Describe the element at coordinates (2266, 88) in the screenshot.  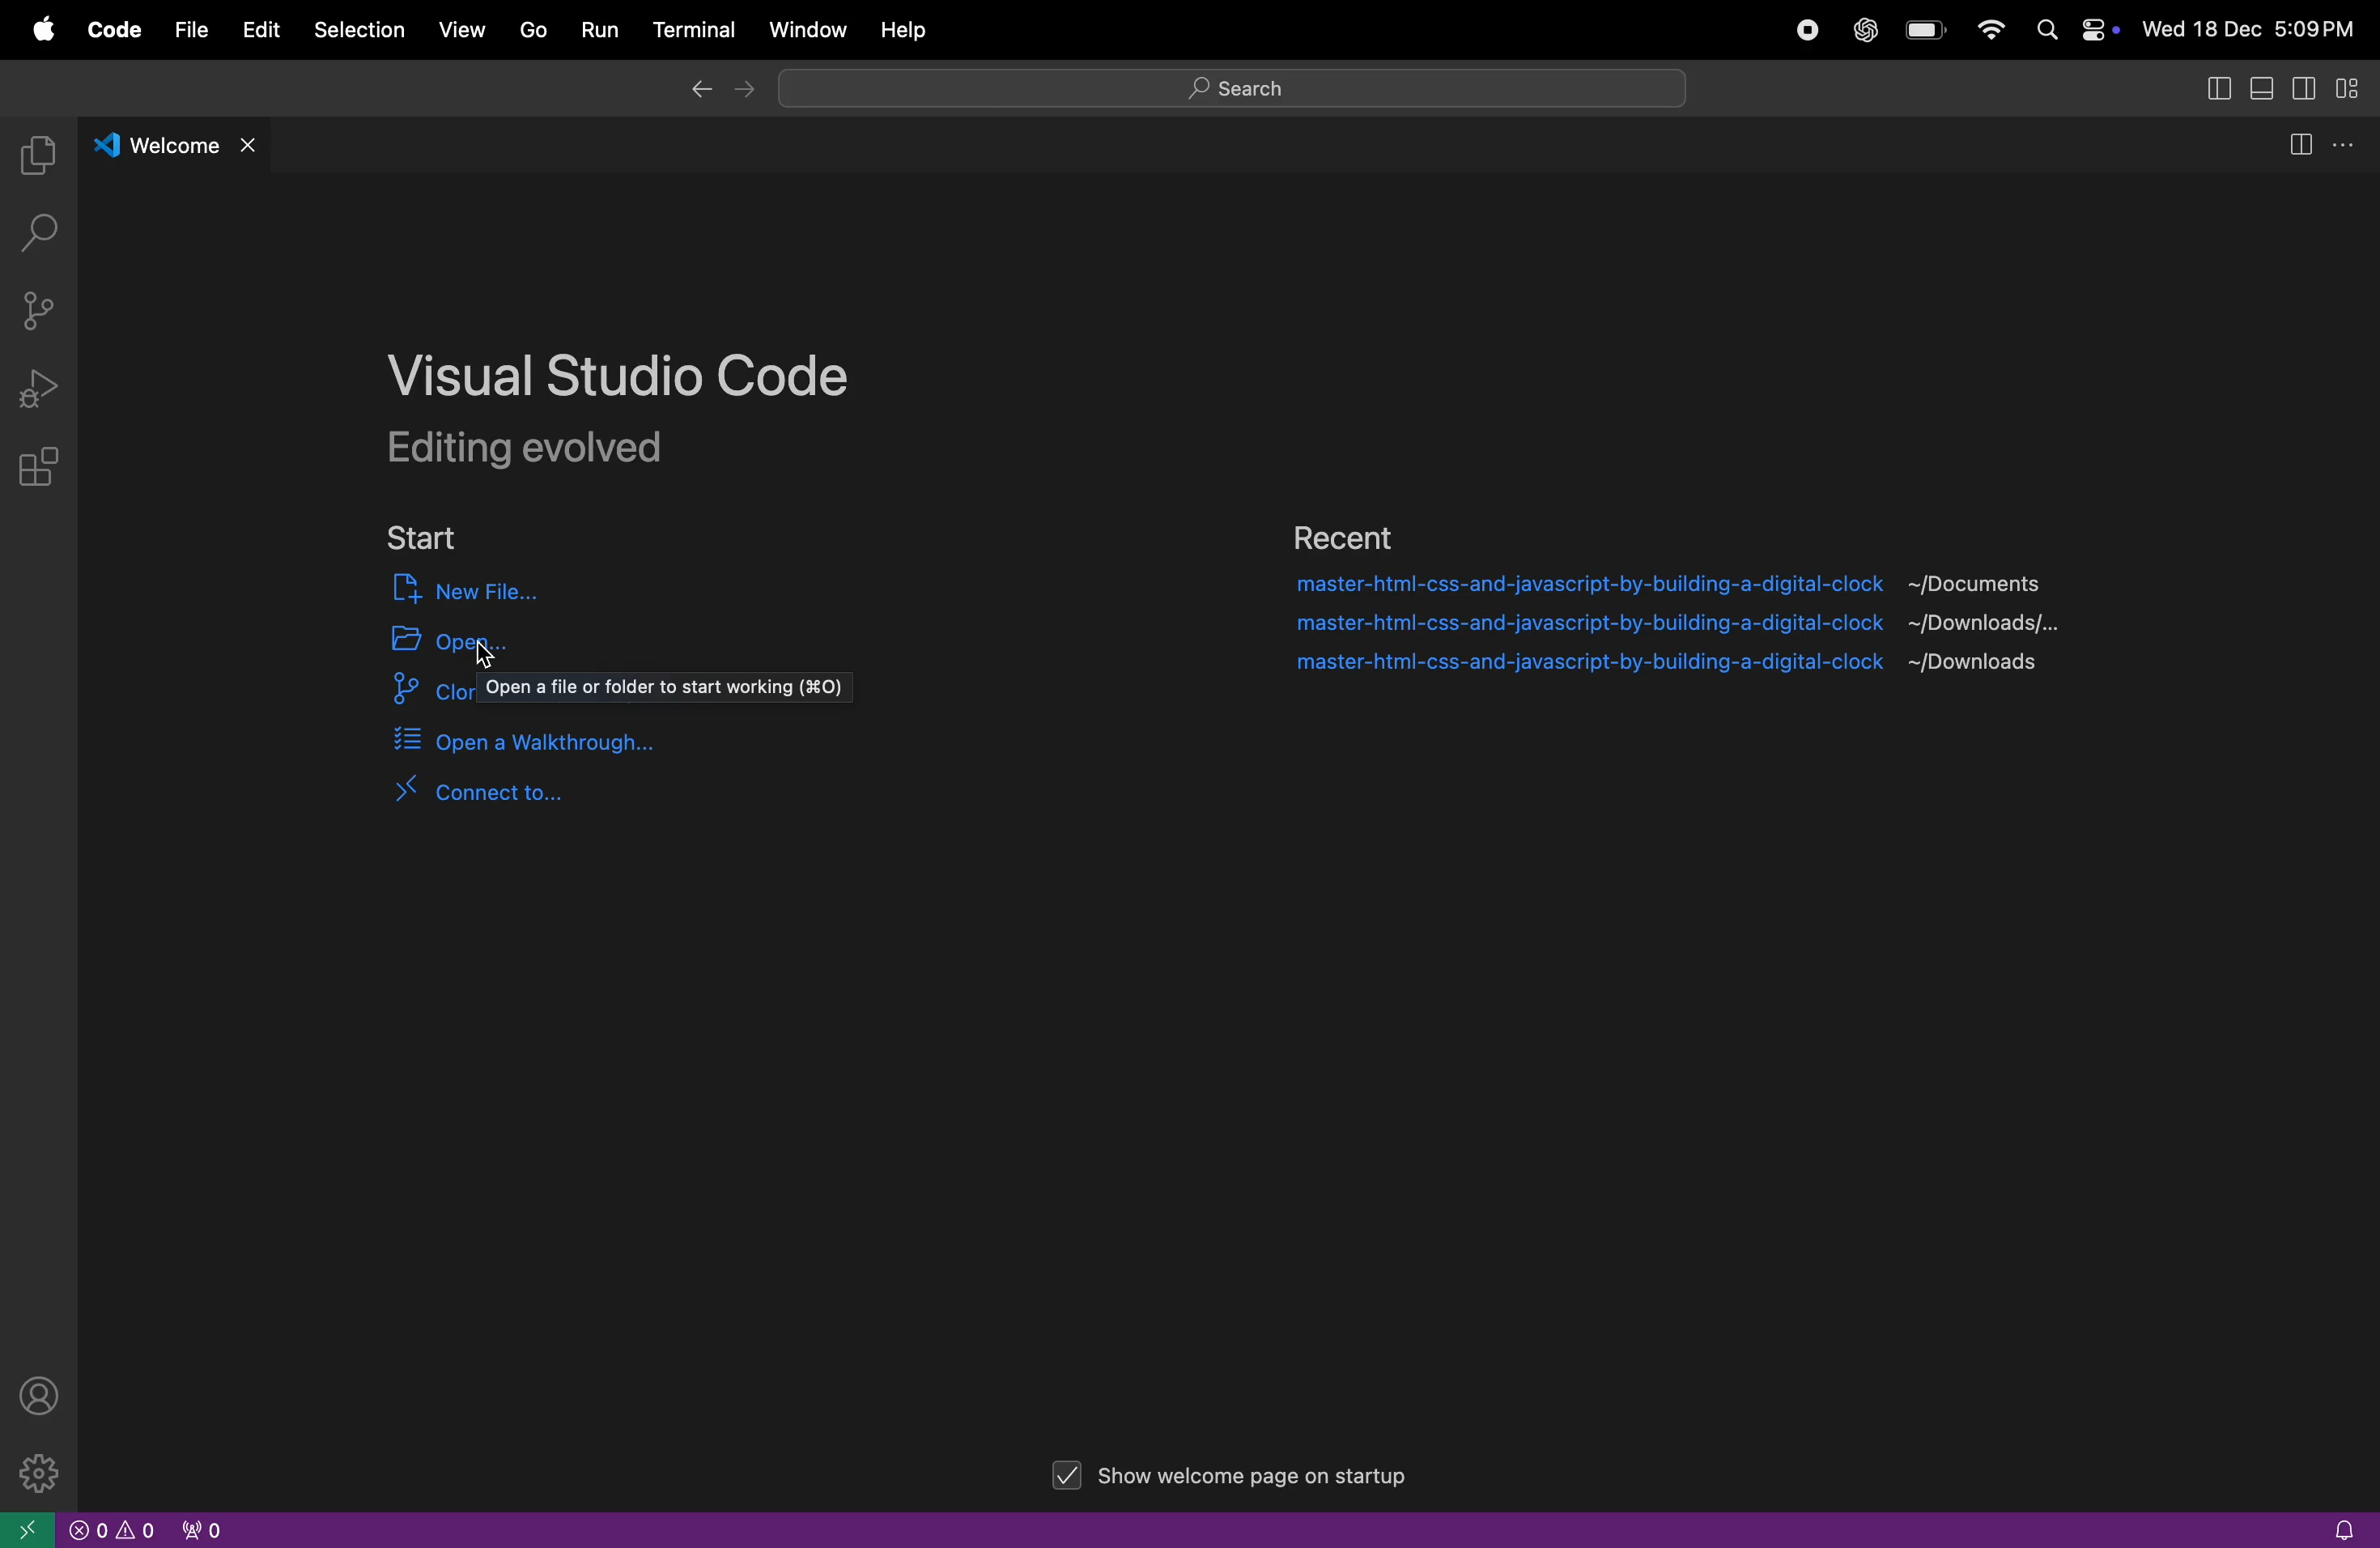
I see `toggle panel` at that location.